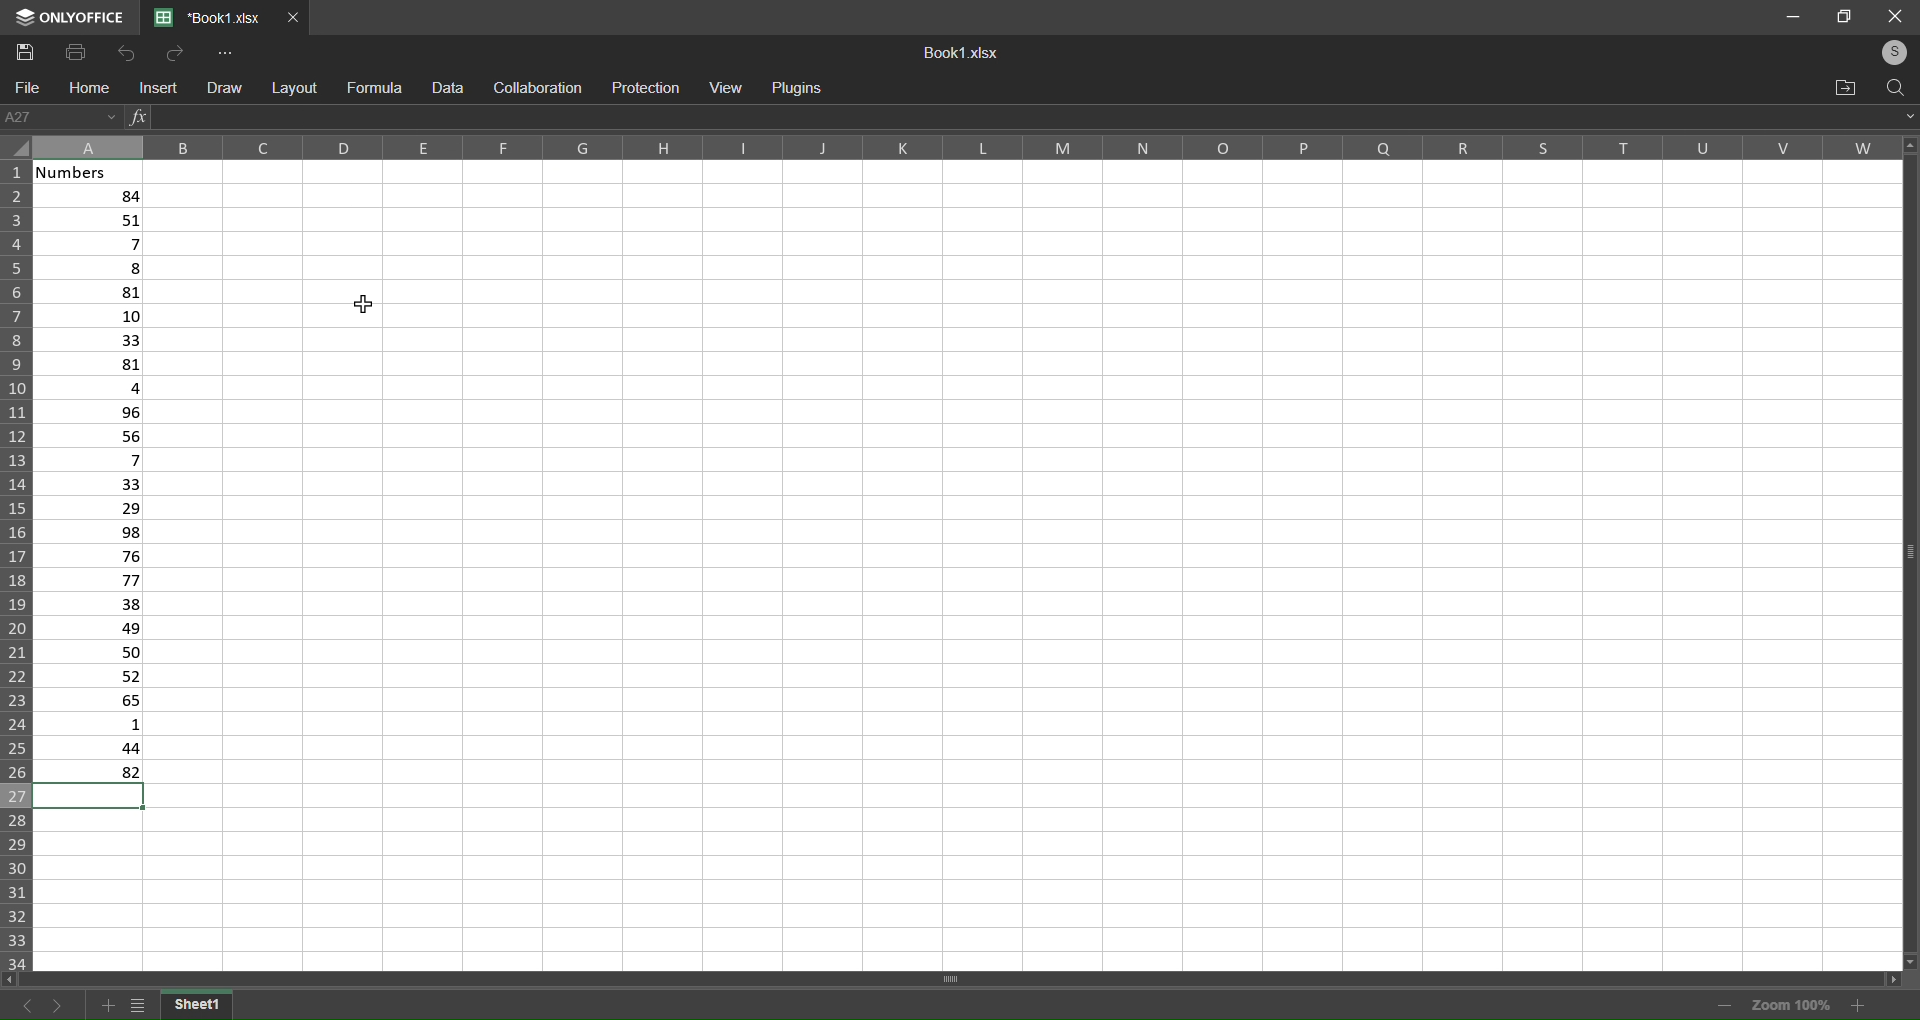  I want to click on move right, so click(1902, 983).